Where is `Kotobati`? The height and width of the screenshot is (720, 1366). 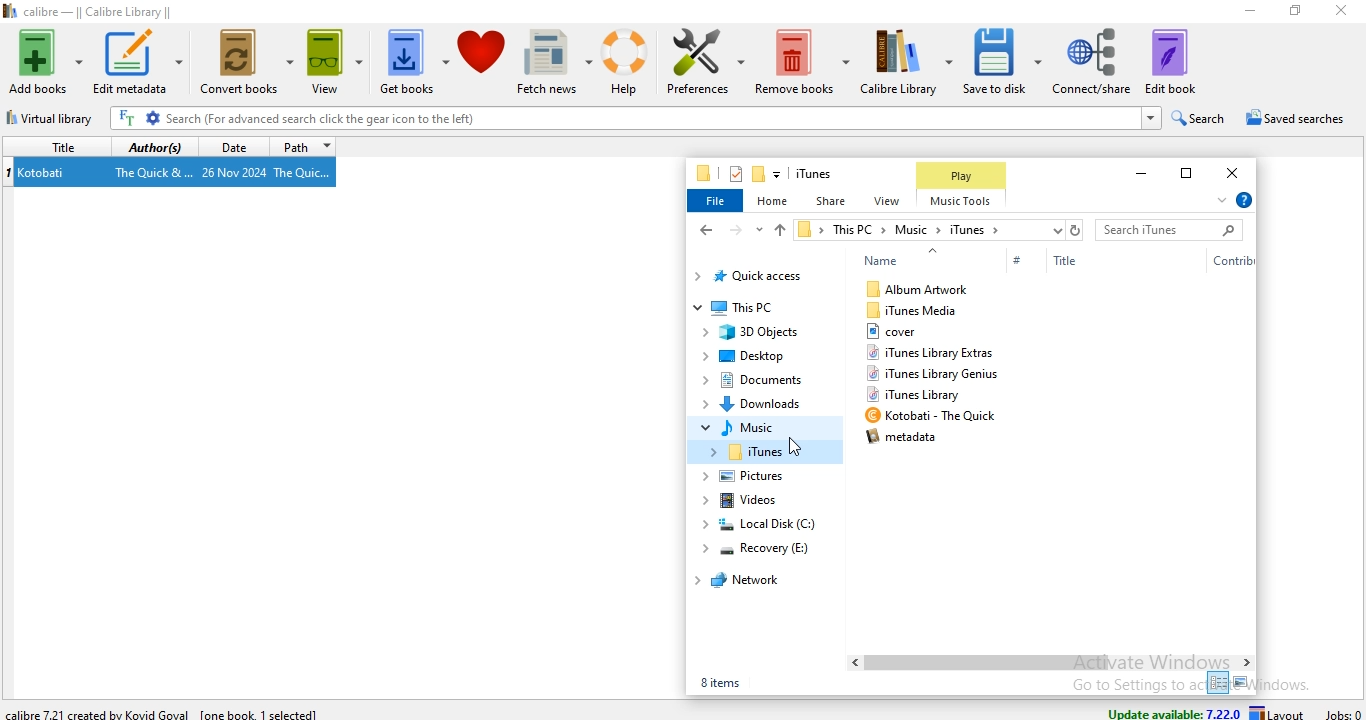 Kotobati is located at coordinates (43, 173).